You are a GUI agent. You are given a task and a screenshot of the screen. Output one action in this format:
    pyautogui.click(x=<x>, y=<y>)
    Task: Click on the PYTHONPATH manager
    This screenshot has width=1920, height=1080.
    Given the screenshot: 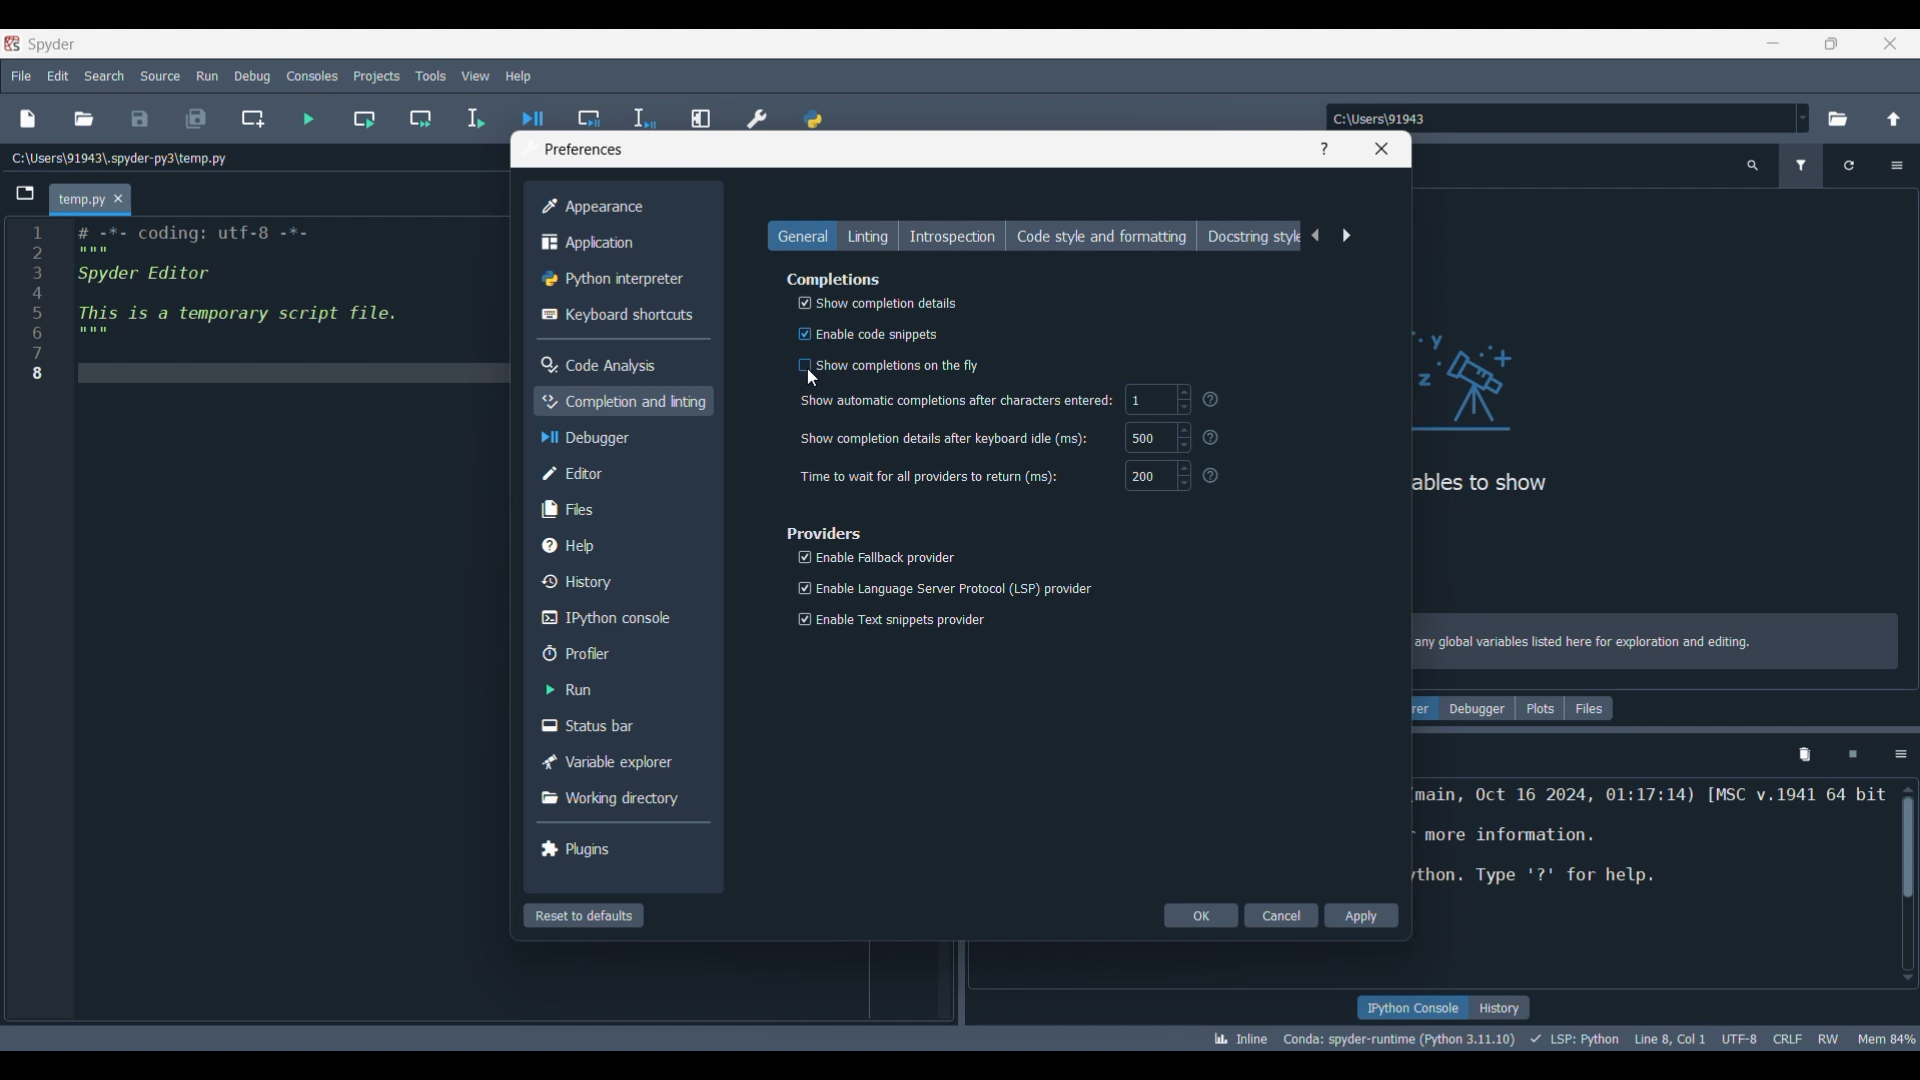 What is the action you would take?
    pyautogui.click(x=814, y=112)
    